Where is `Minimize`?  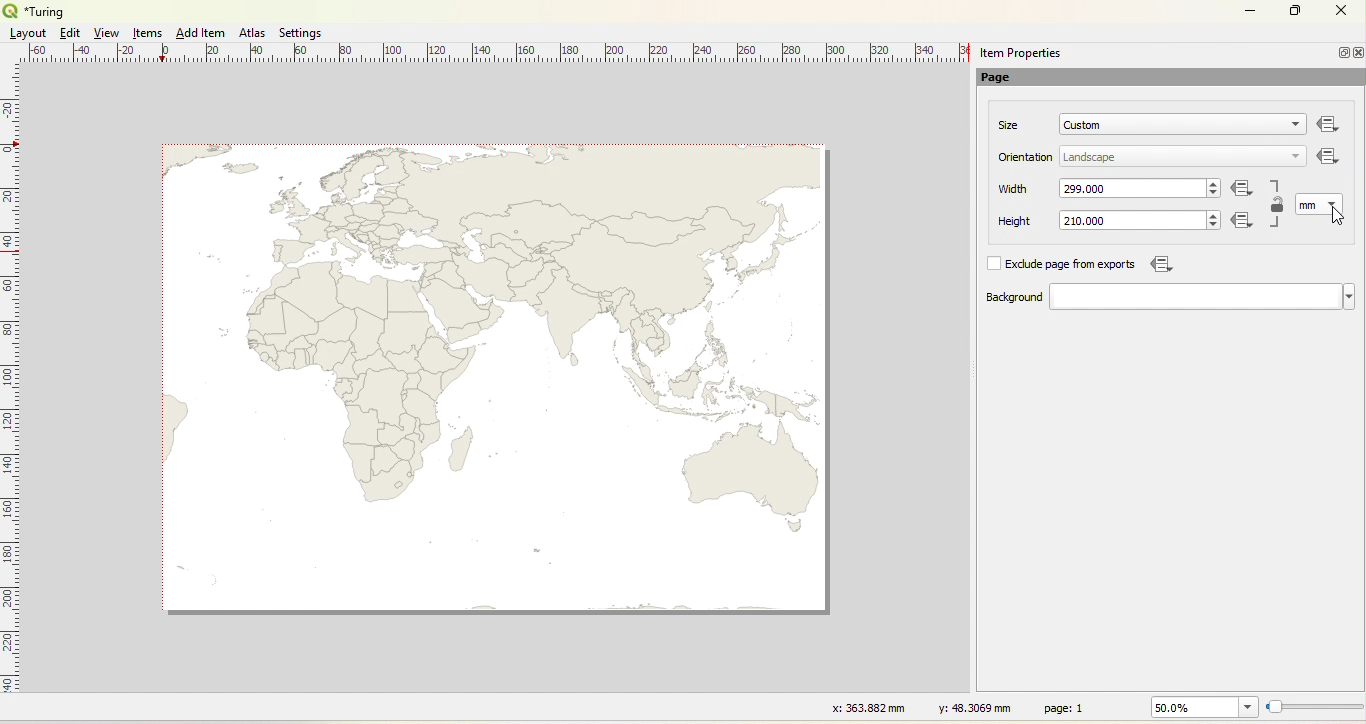
Minimize is located at coordinates (1250, 9).